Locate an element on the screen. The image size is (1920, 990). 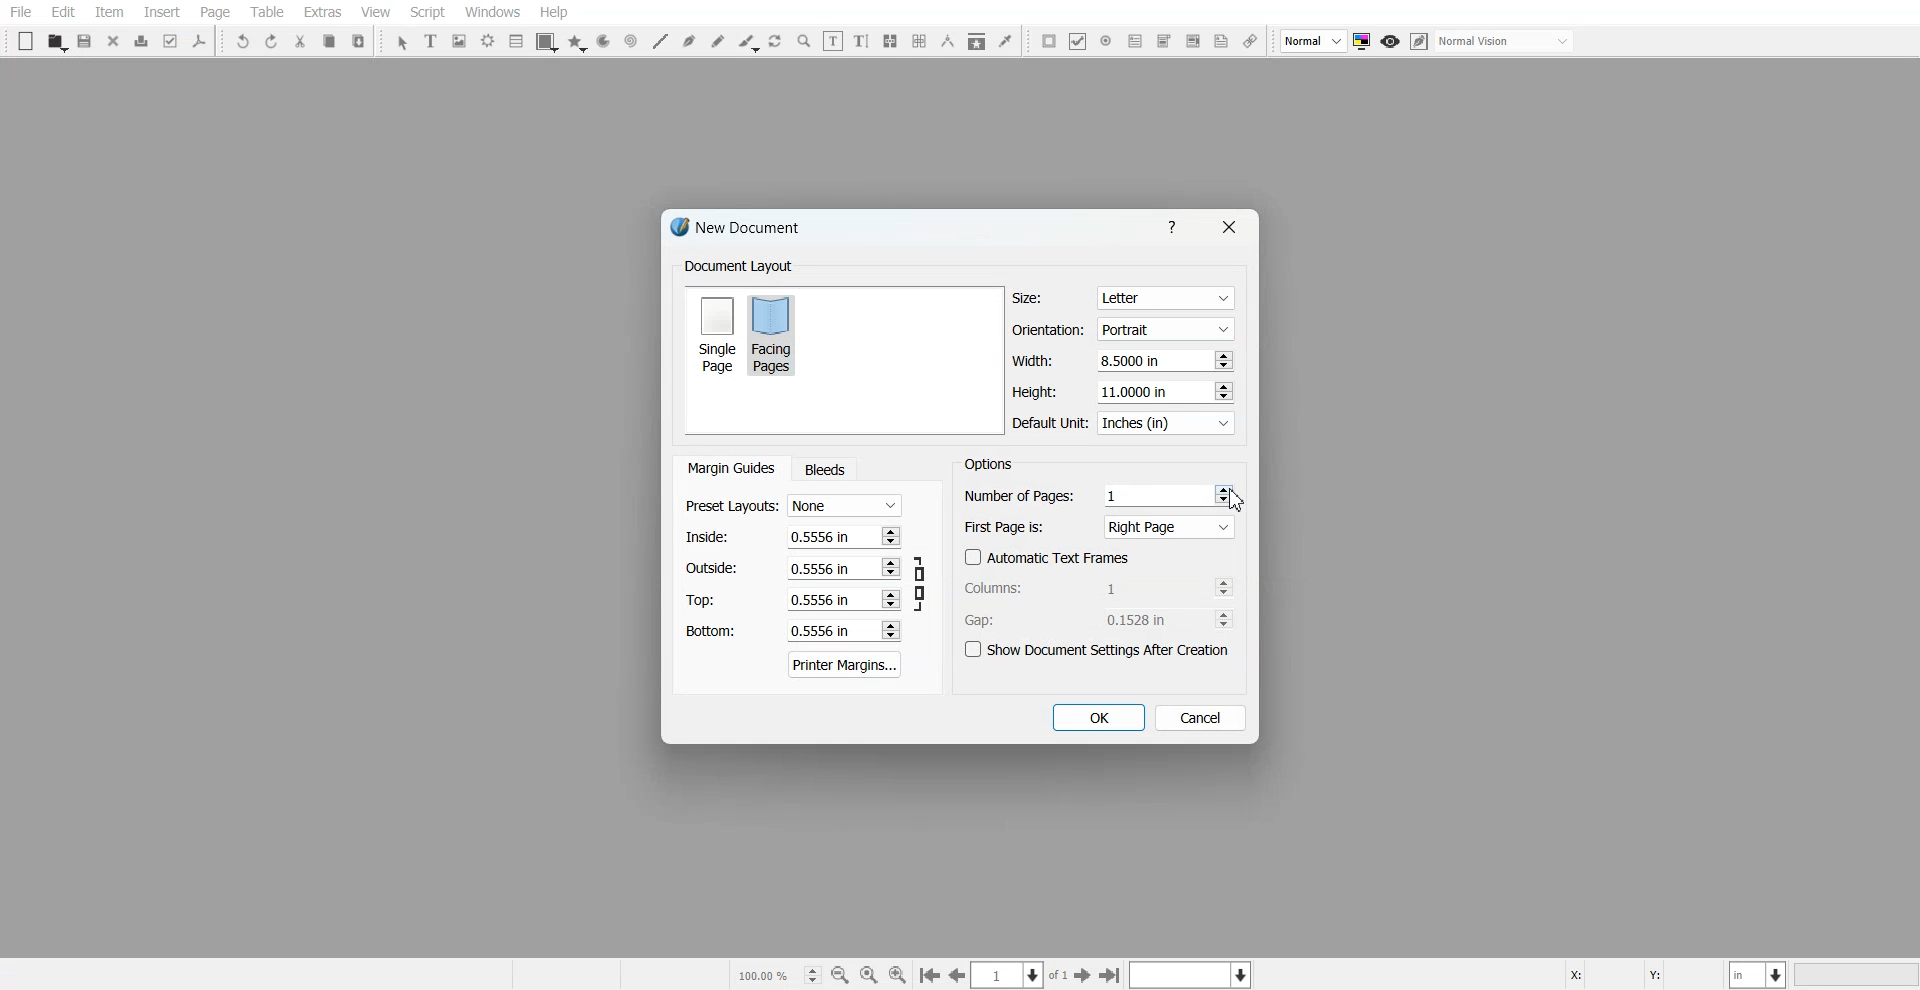
Right margin adjuster is located at coordinates (794, 568).